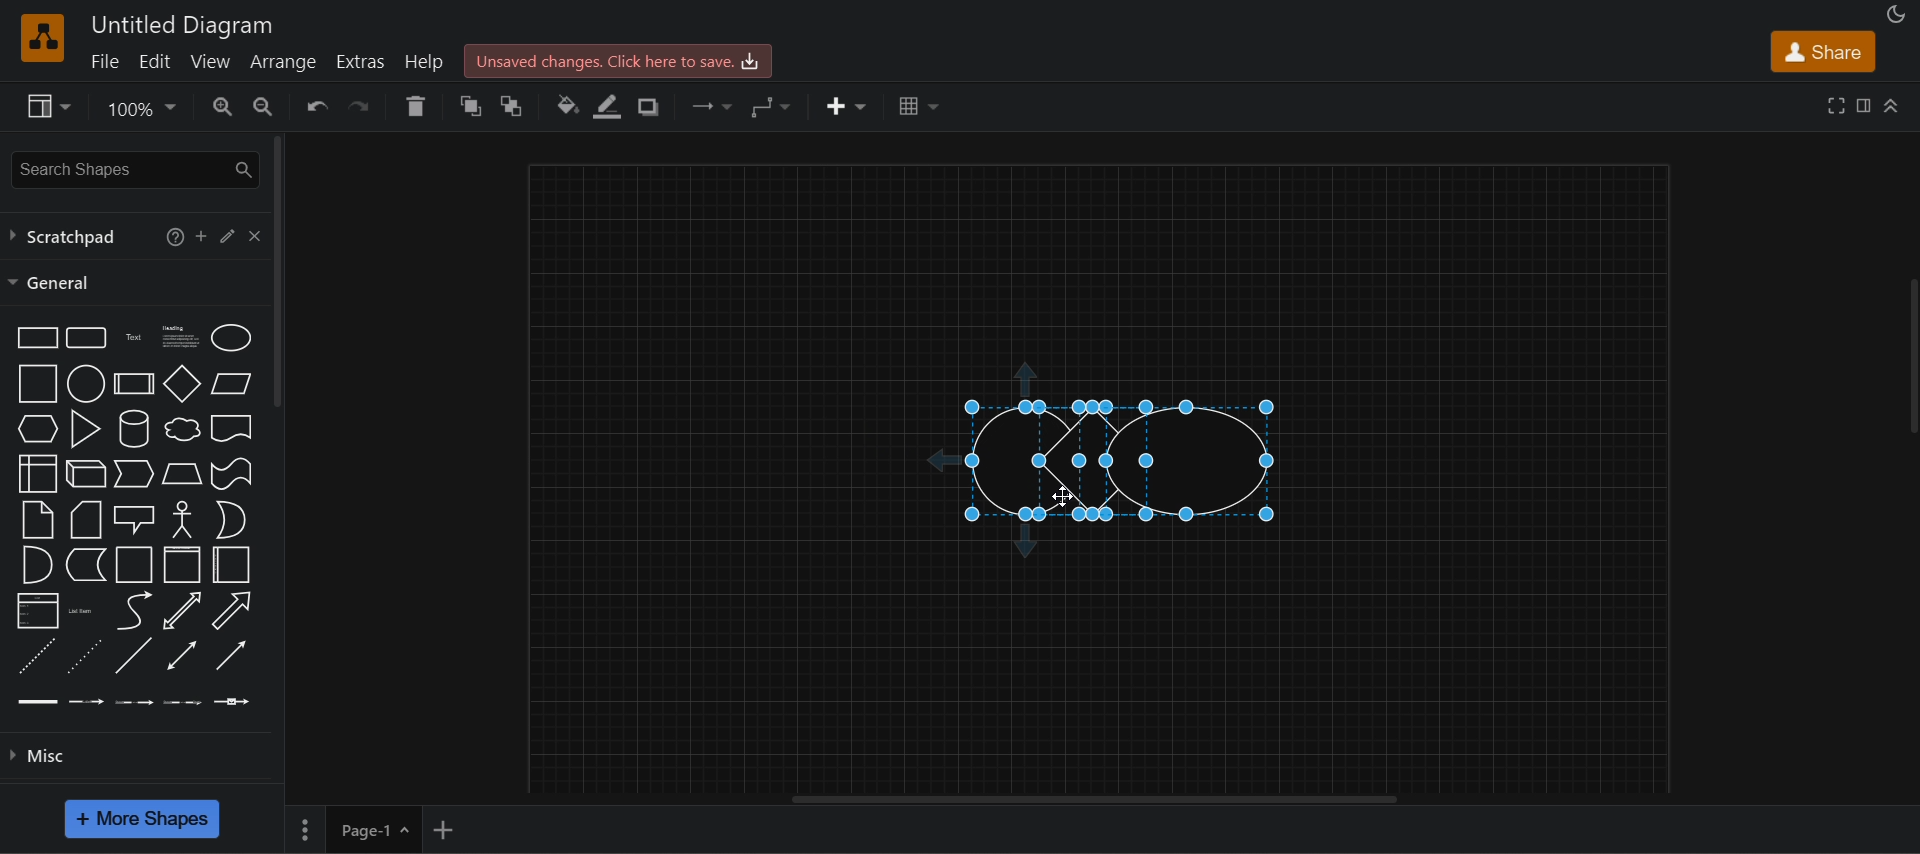 This screenshot has width=1920, height=854. I want to click on view, so click(46, 106).